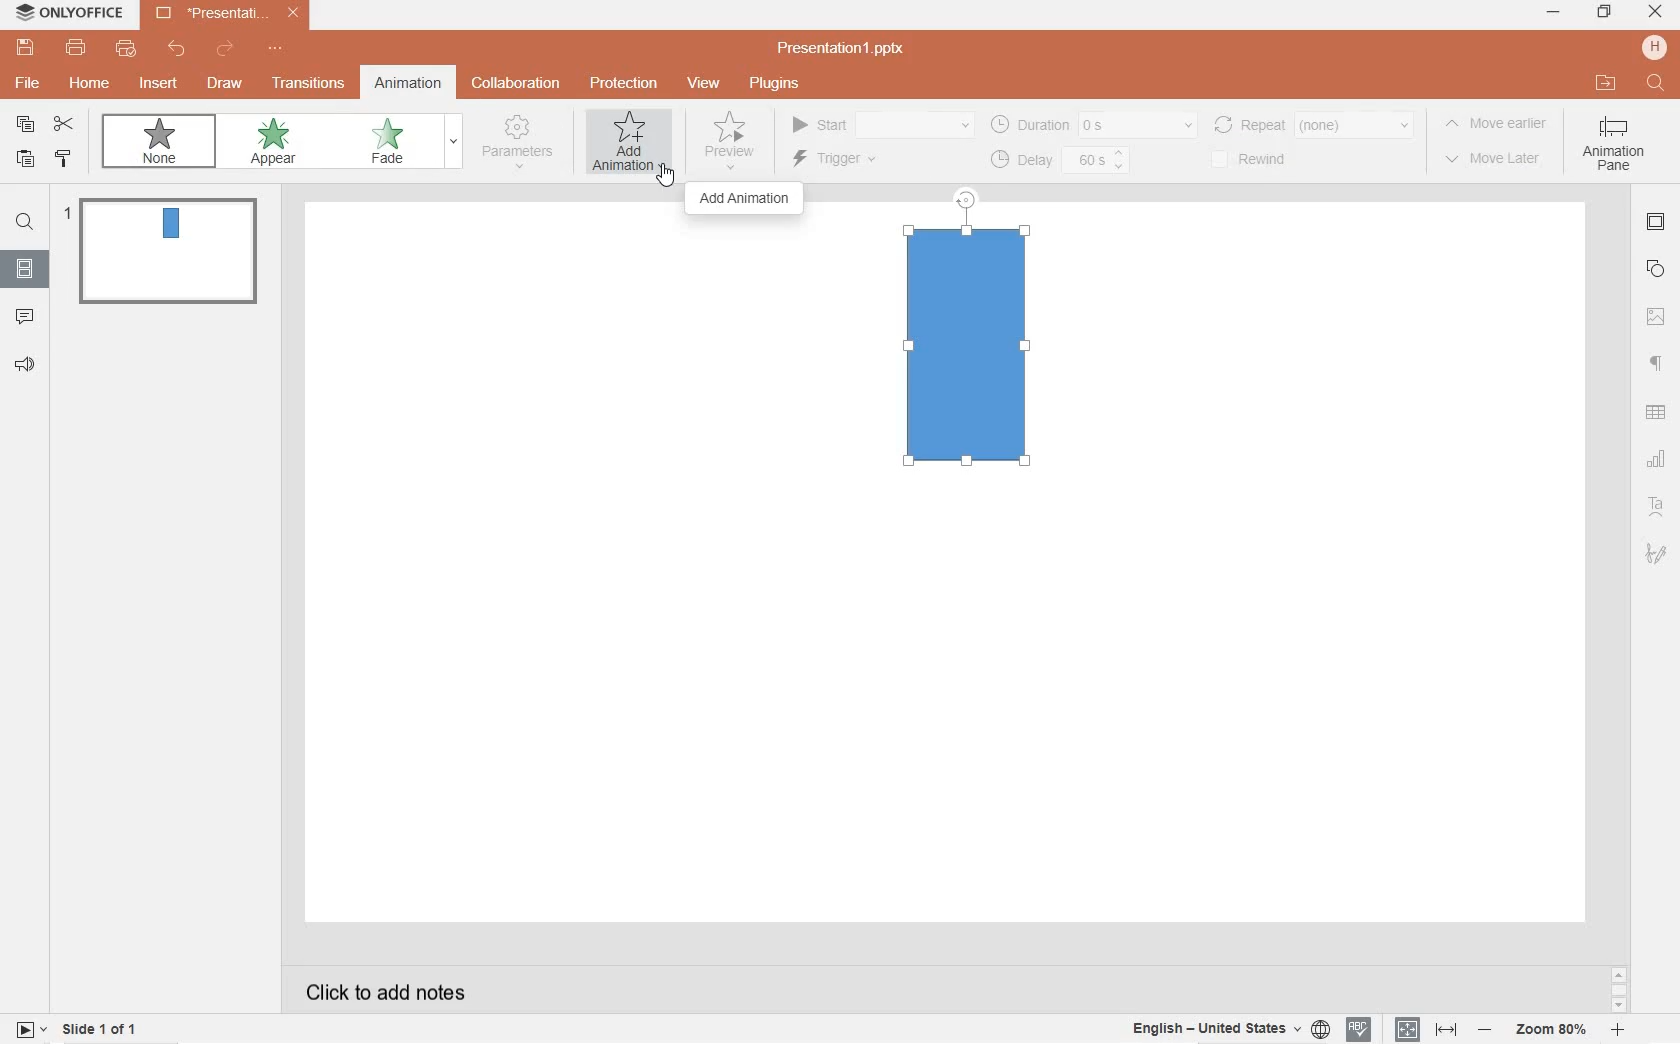 The width and height of the screenshot is (1680, 1044). What do you see at coordinates (22, 160) in the screenshot?
I see `paste` at bounding box center [22, 160].